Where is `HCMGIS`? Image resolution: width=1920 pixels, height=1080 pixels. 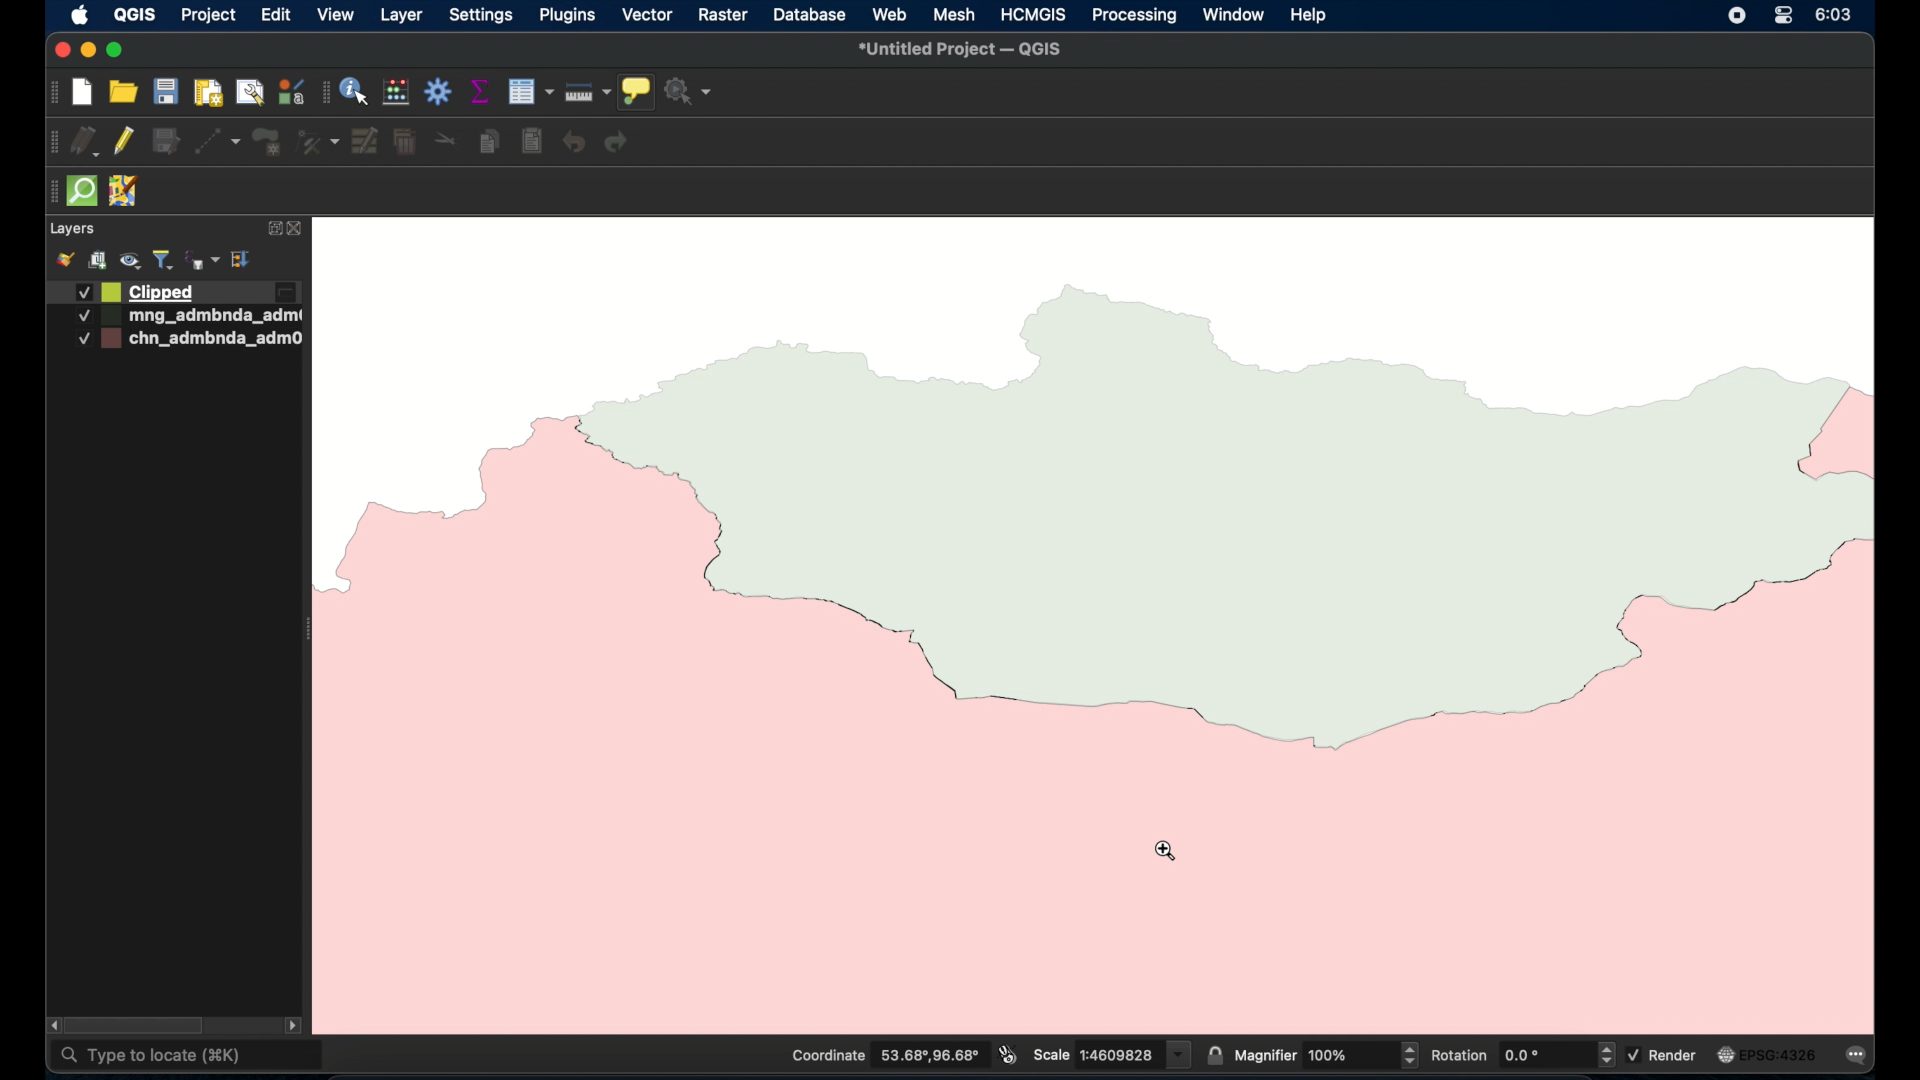 HCMGIS is located at coordinates (1031, 14).